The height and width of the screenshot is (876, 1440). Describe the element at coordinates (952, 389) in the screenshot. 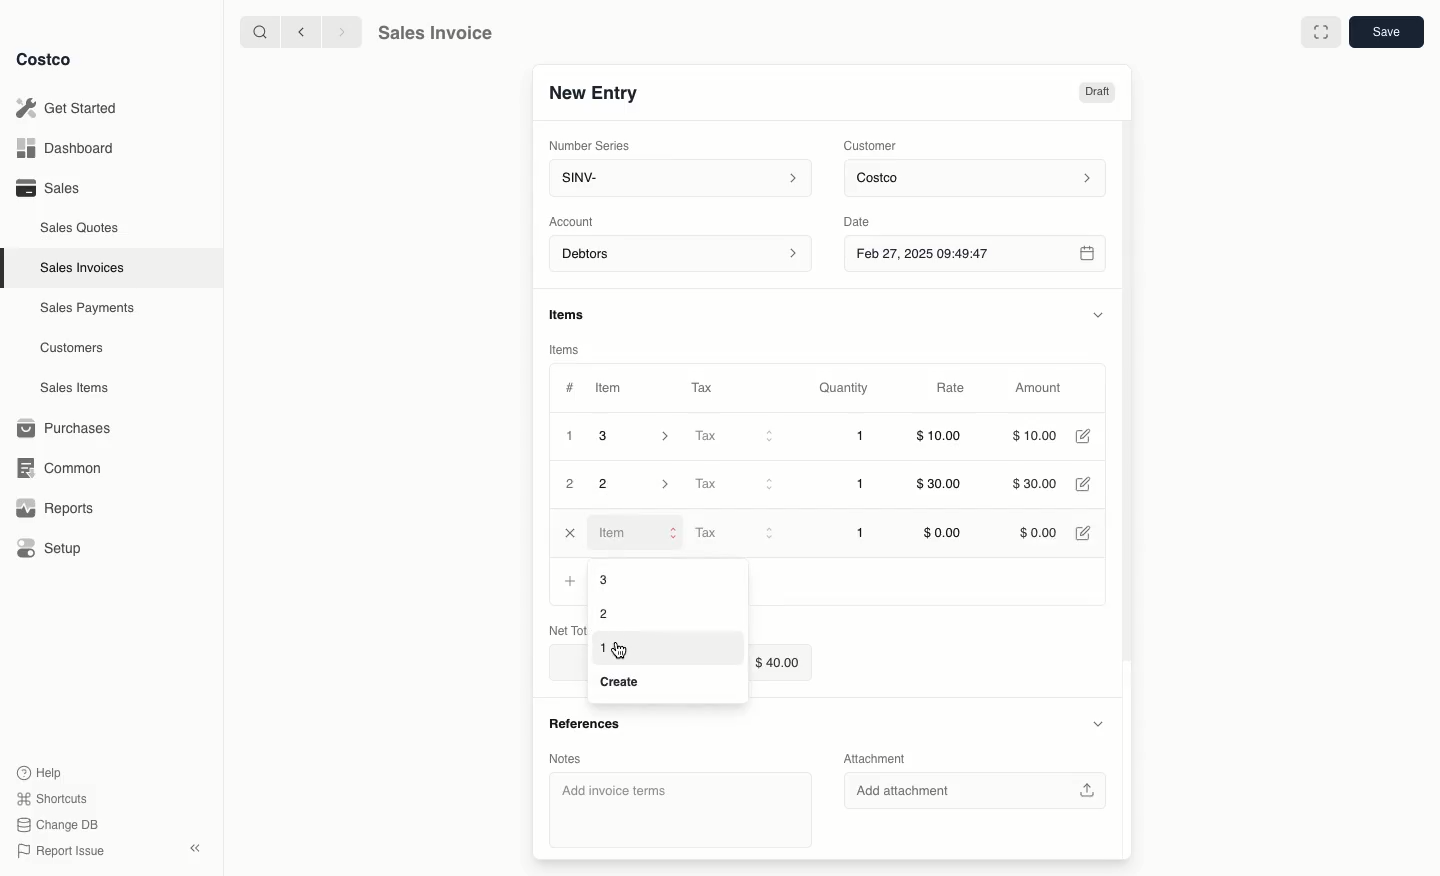

I see `Rate` at that location.